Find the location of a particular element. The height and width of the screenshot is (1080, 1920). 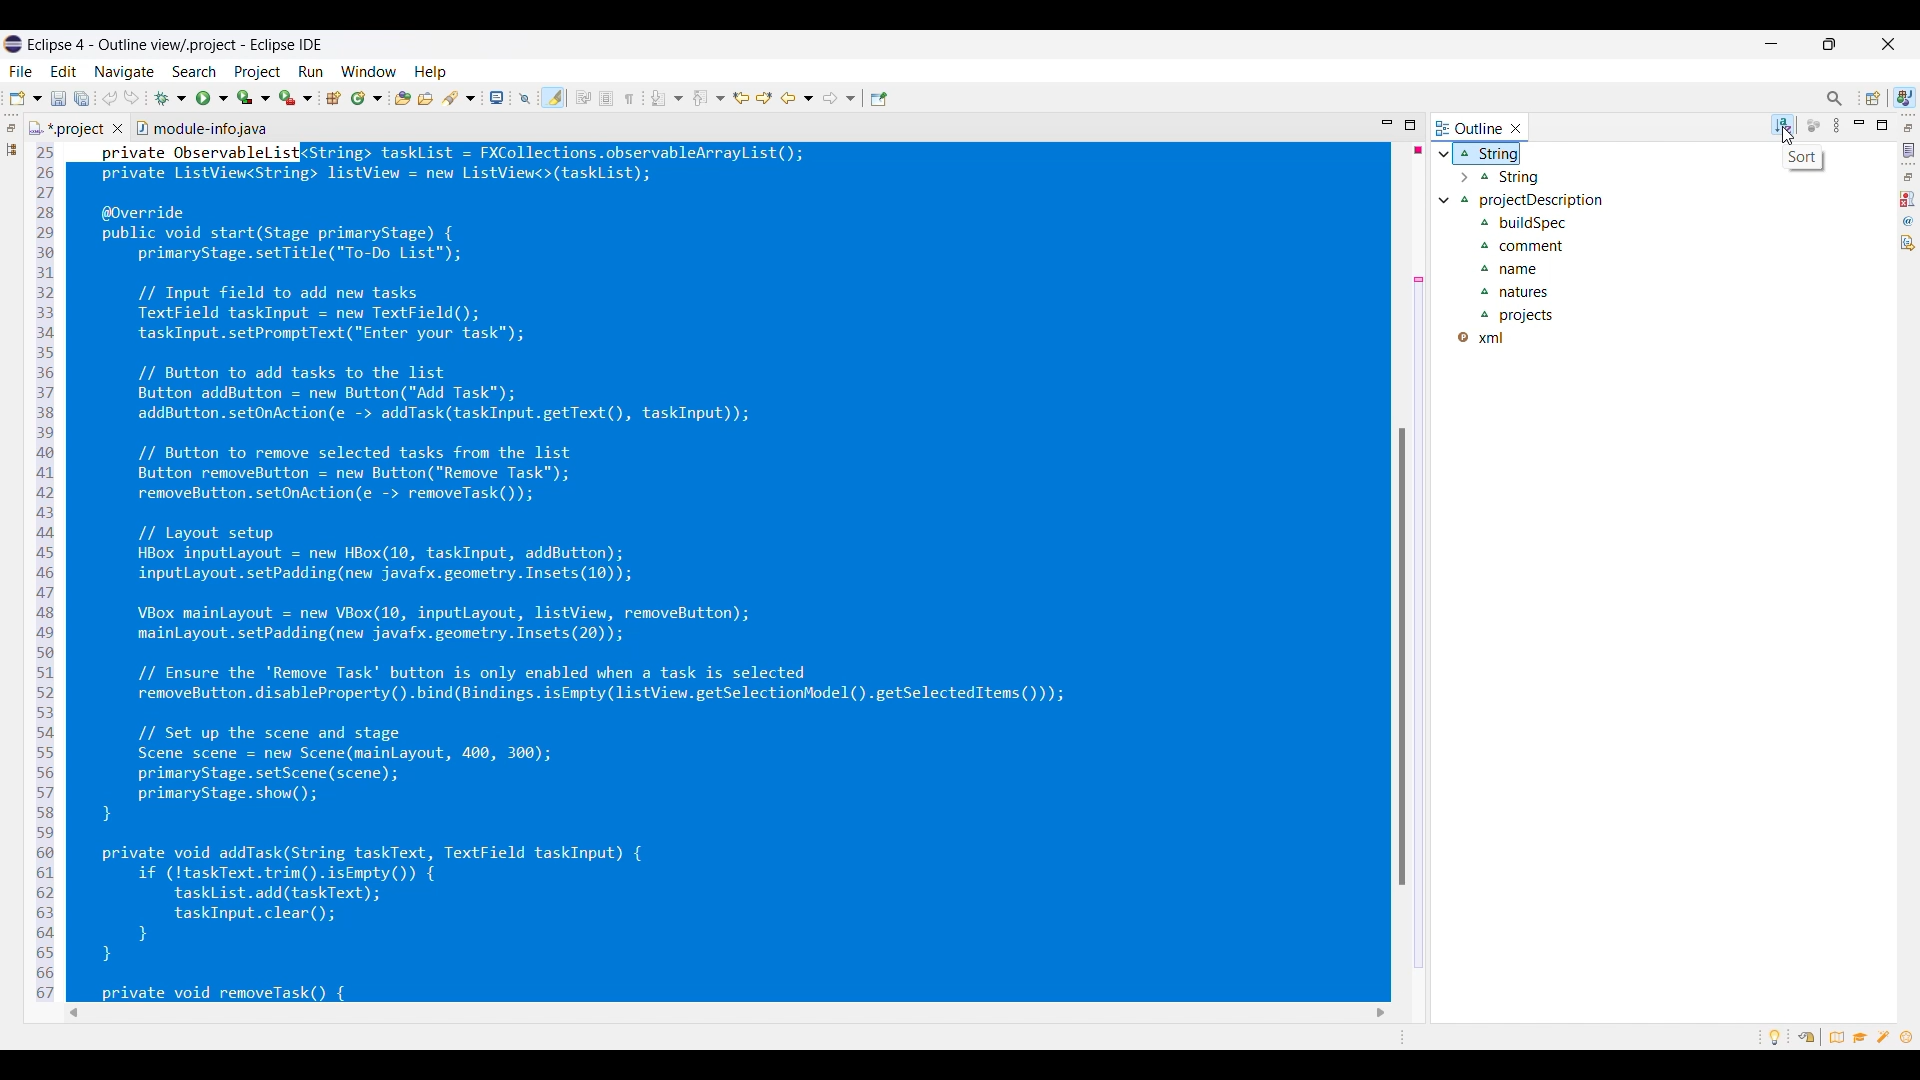

build spec is located at coordinates (1531, 225).